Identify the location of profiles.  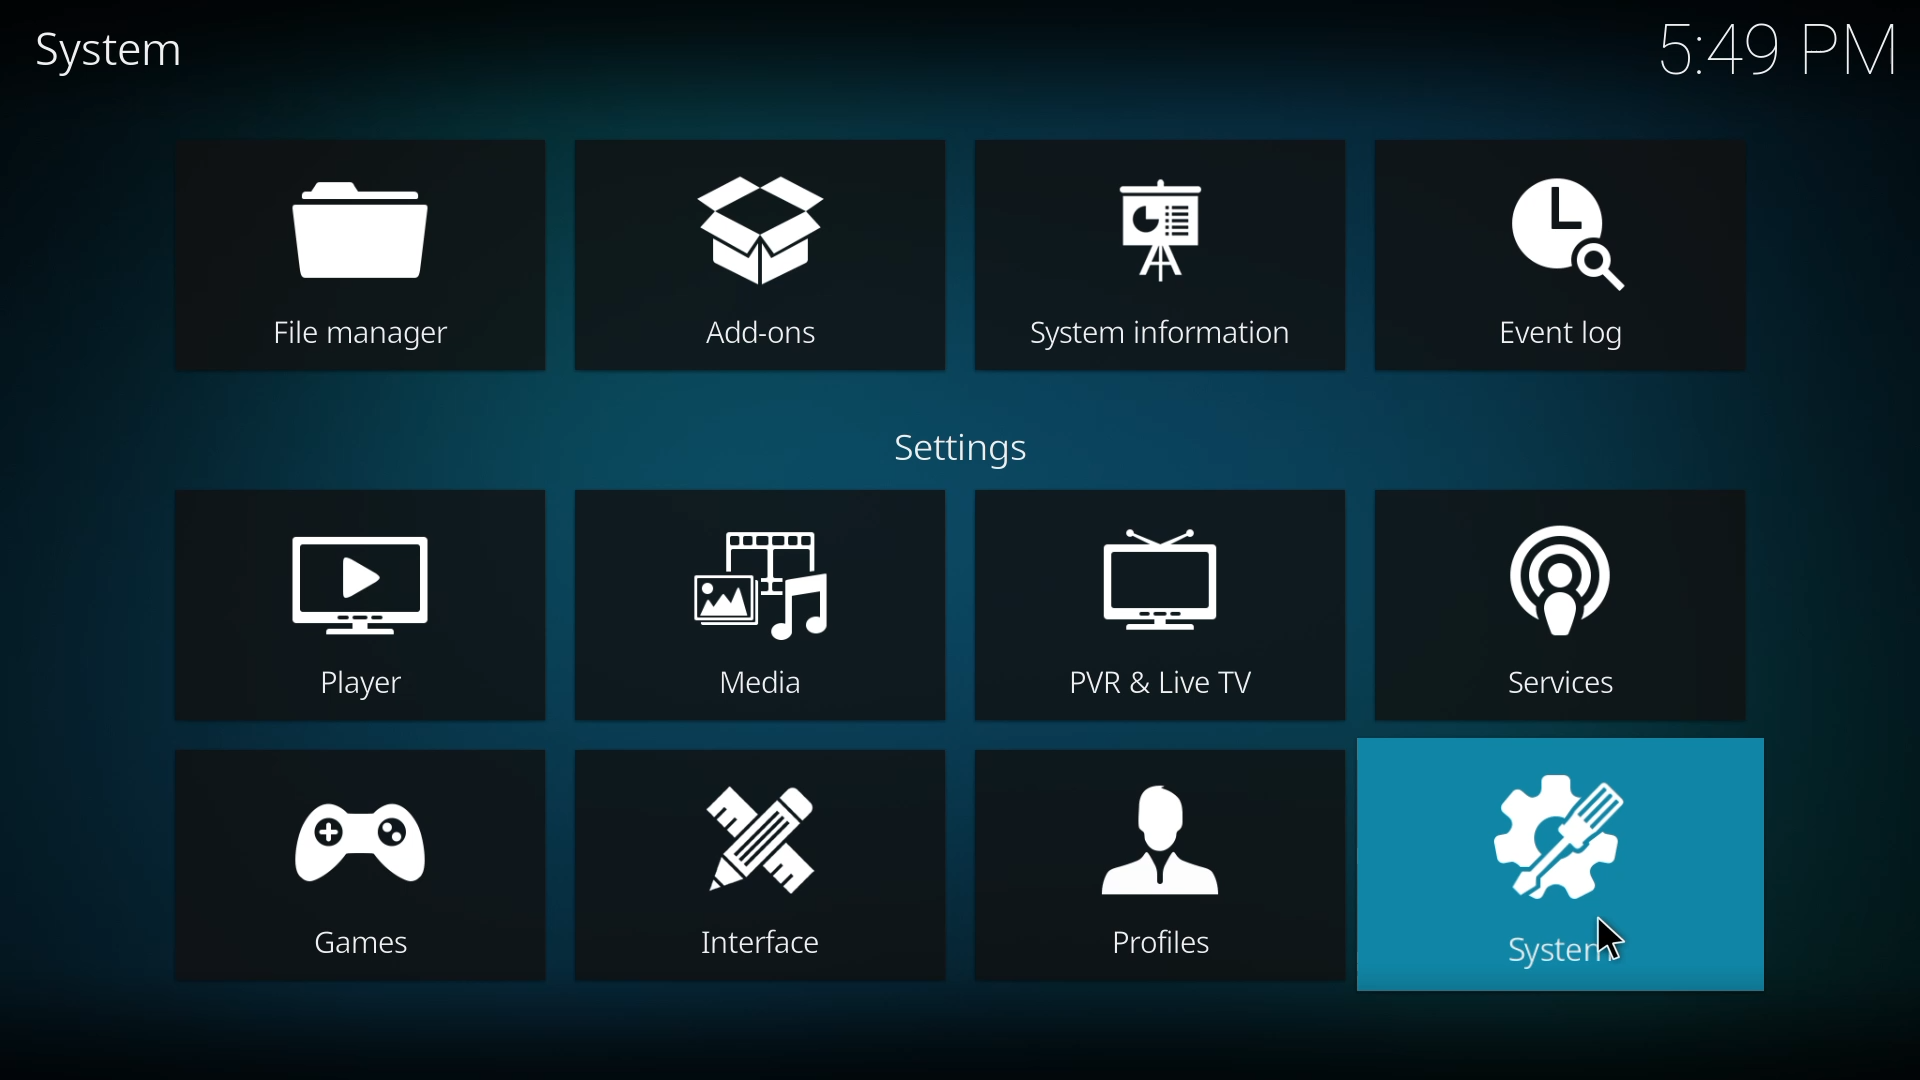
(1158, 866).